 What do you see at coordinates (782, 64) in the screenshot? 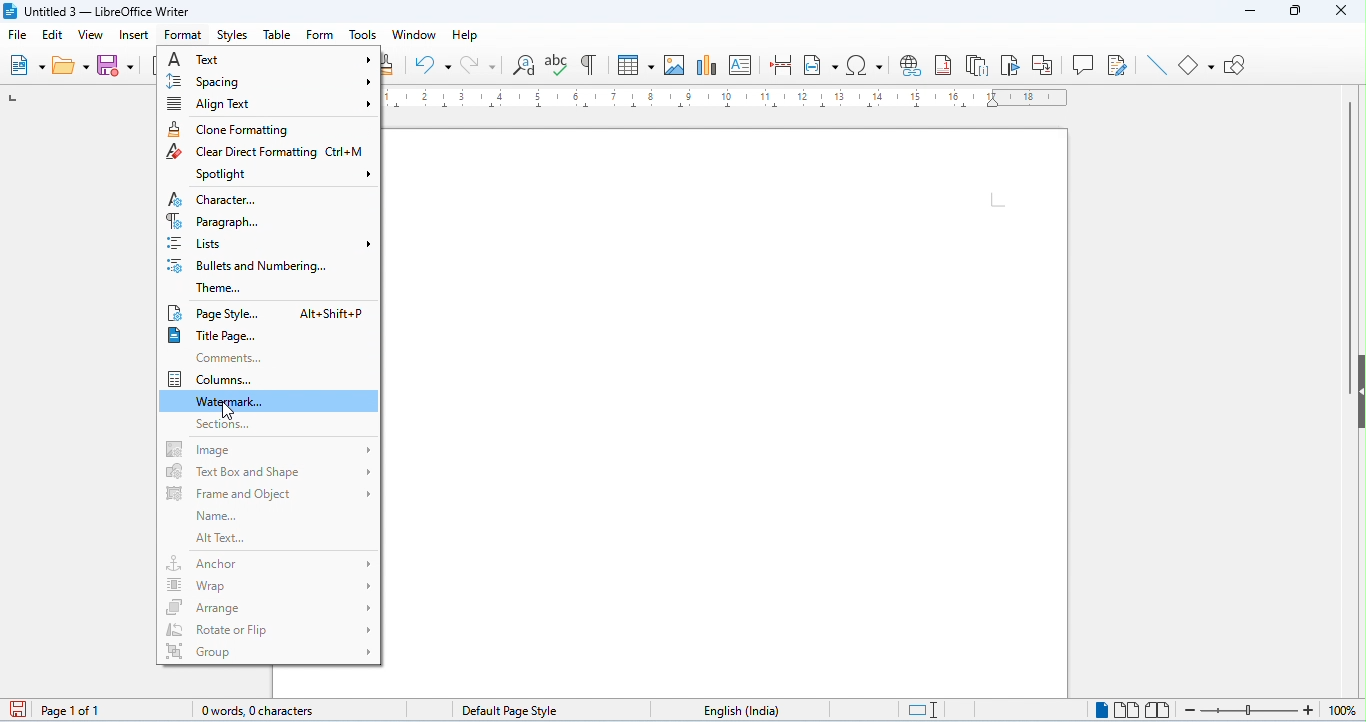
I see `page break` at bounding box center [782, 64].